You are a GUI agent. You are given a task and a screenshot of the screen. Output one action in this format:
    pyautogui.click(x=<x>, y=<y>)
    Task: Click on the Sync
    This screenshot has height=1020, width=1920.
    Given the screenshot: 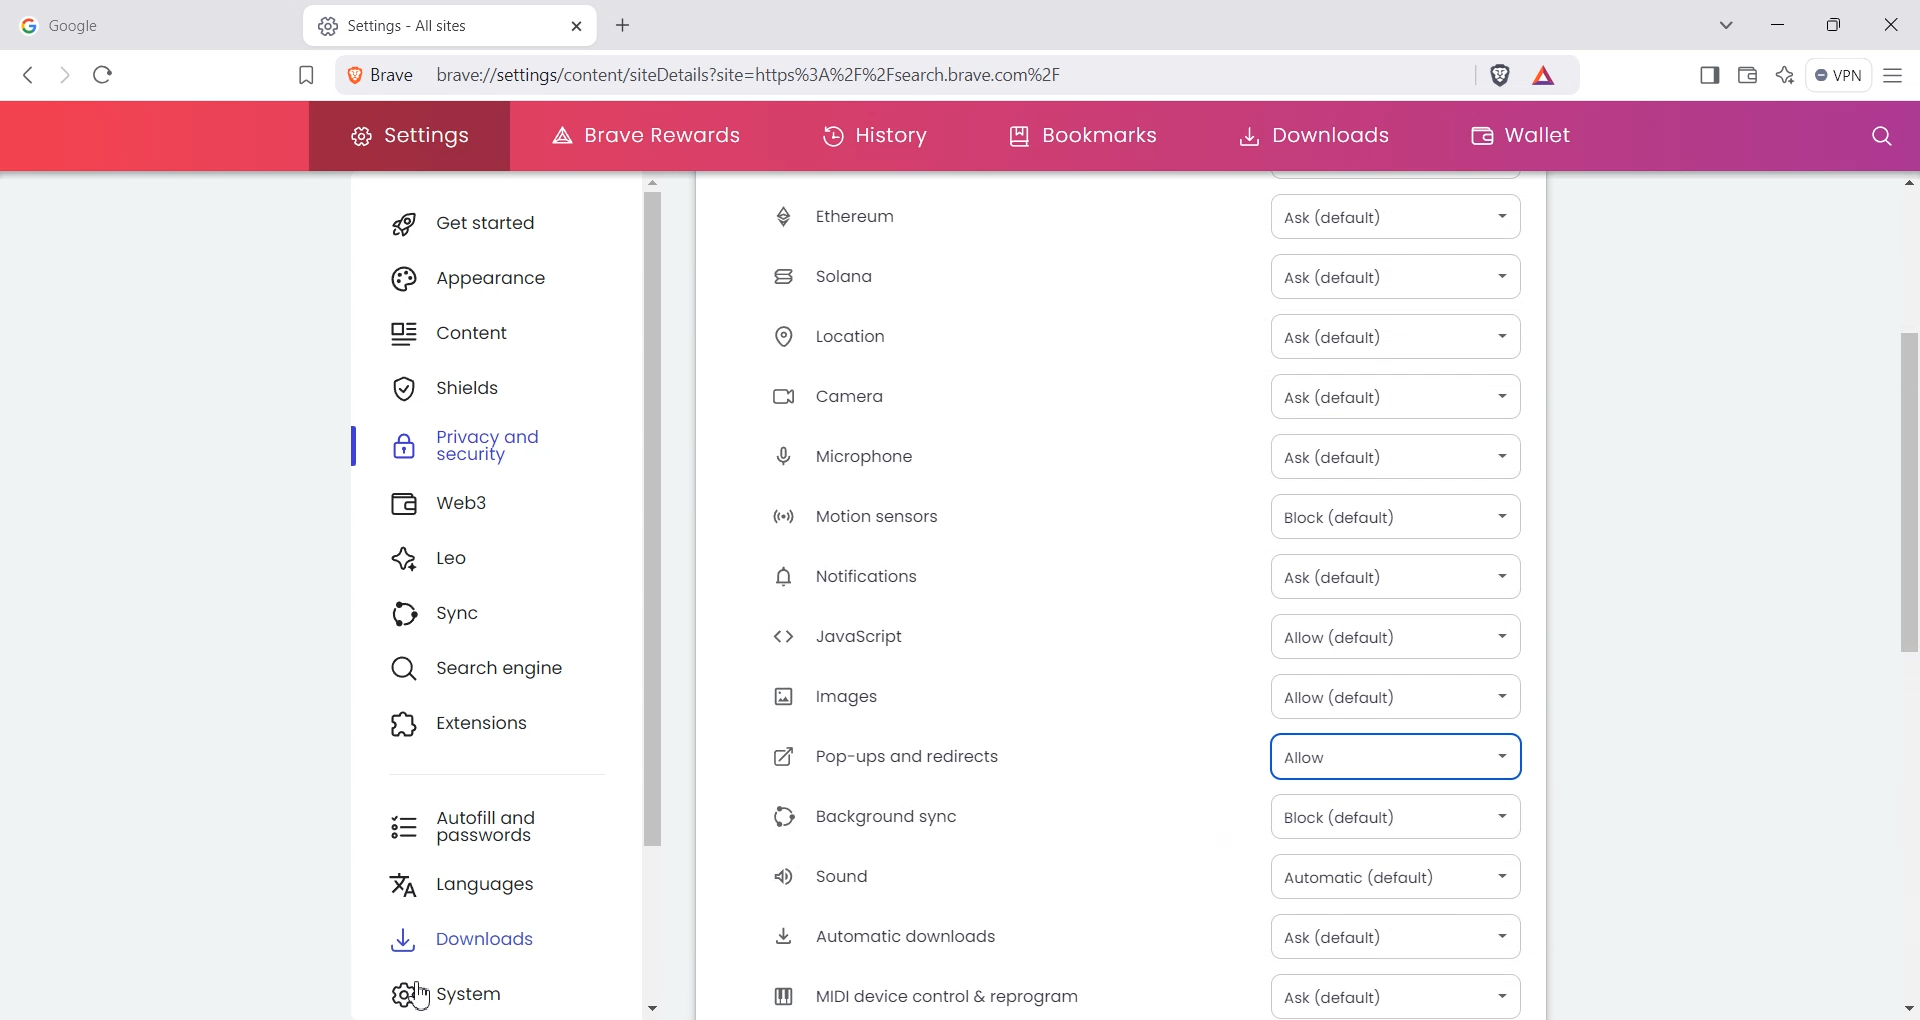 What is the action you would take?
    pyautogui.click(x=491, y=616)
    